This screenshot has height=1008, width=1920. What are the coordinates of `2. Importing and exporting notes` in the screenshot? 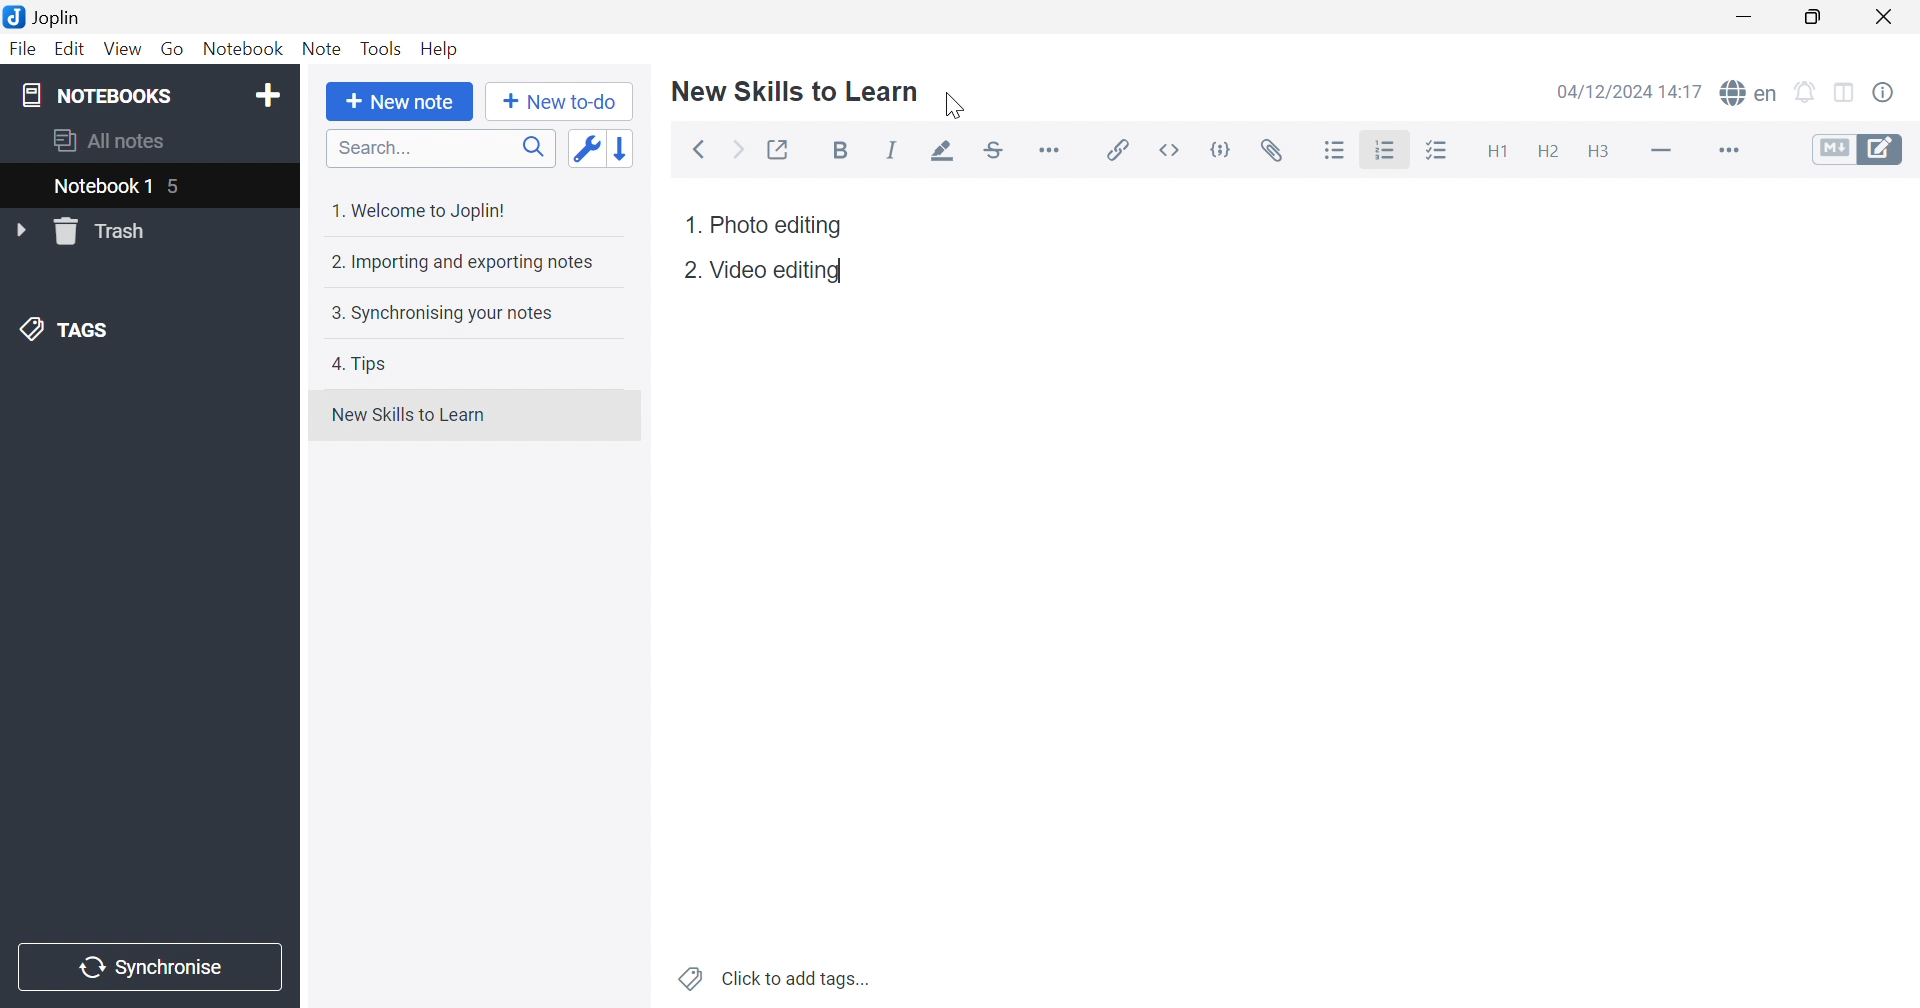 It's located at (460, 261).